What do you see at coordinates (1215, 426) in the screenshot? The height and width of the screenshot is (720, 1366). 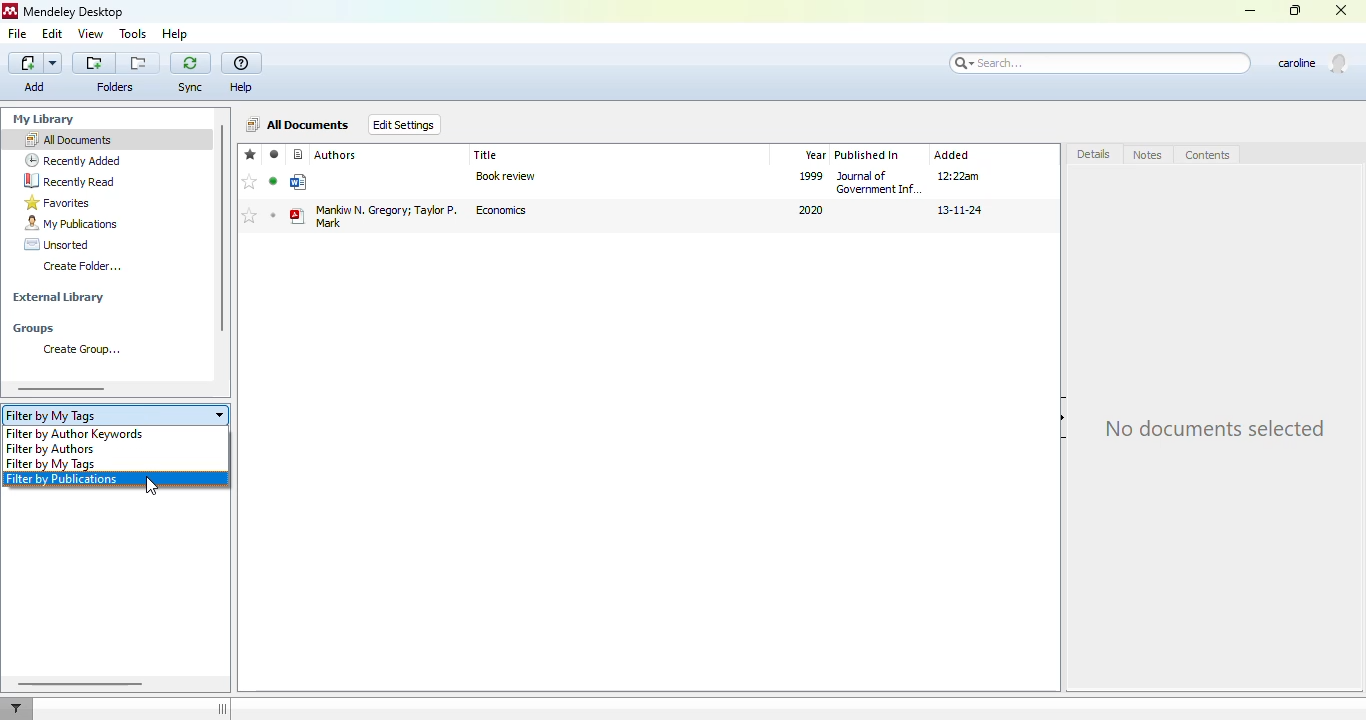 I see `no documents selected` at bounding box center [1215, 426].